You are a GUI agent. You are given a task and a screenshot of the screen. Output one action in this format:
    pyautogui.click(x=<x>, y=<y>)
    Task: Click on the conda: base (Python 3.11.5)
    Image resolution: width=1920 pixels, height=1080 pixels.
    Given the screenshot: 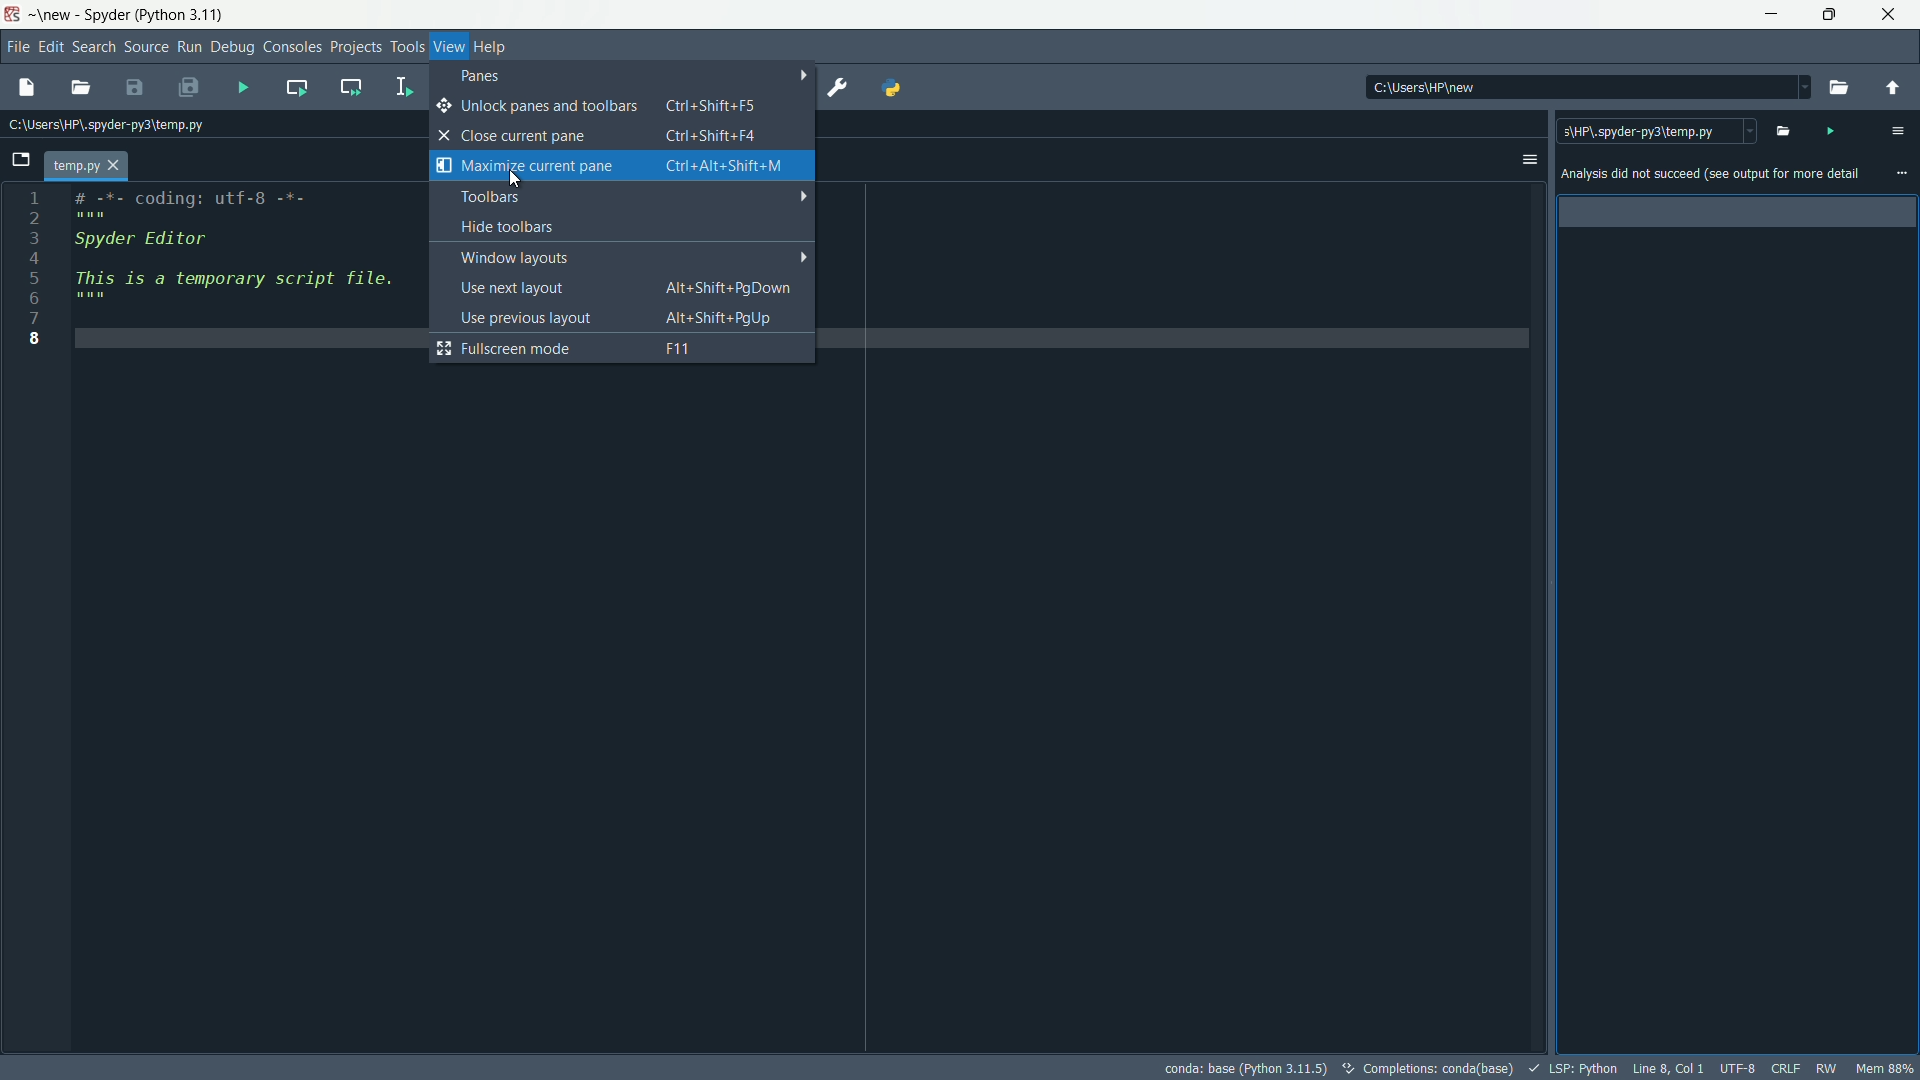 What is the action you would take?
    pyautogui.click(x=1243, y=1067)
    